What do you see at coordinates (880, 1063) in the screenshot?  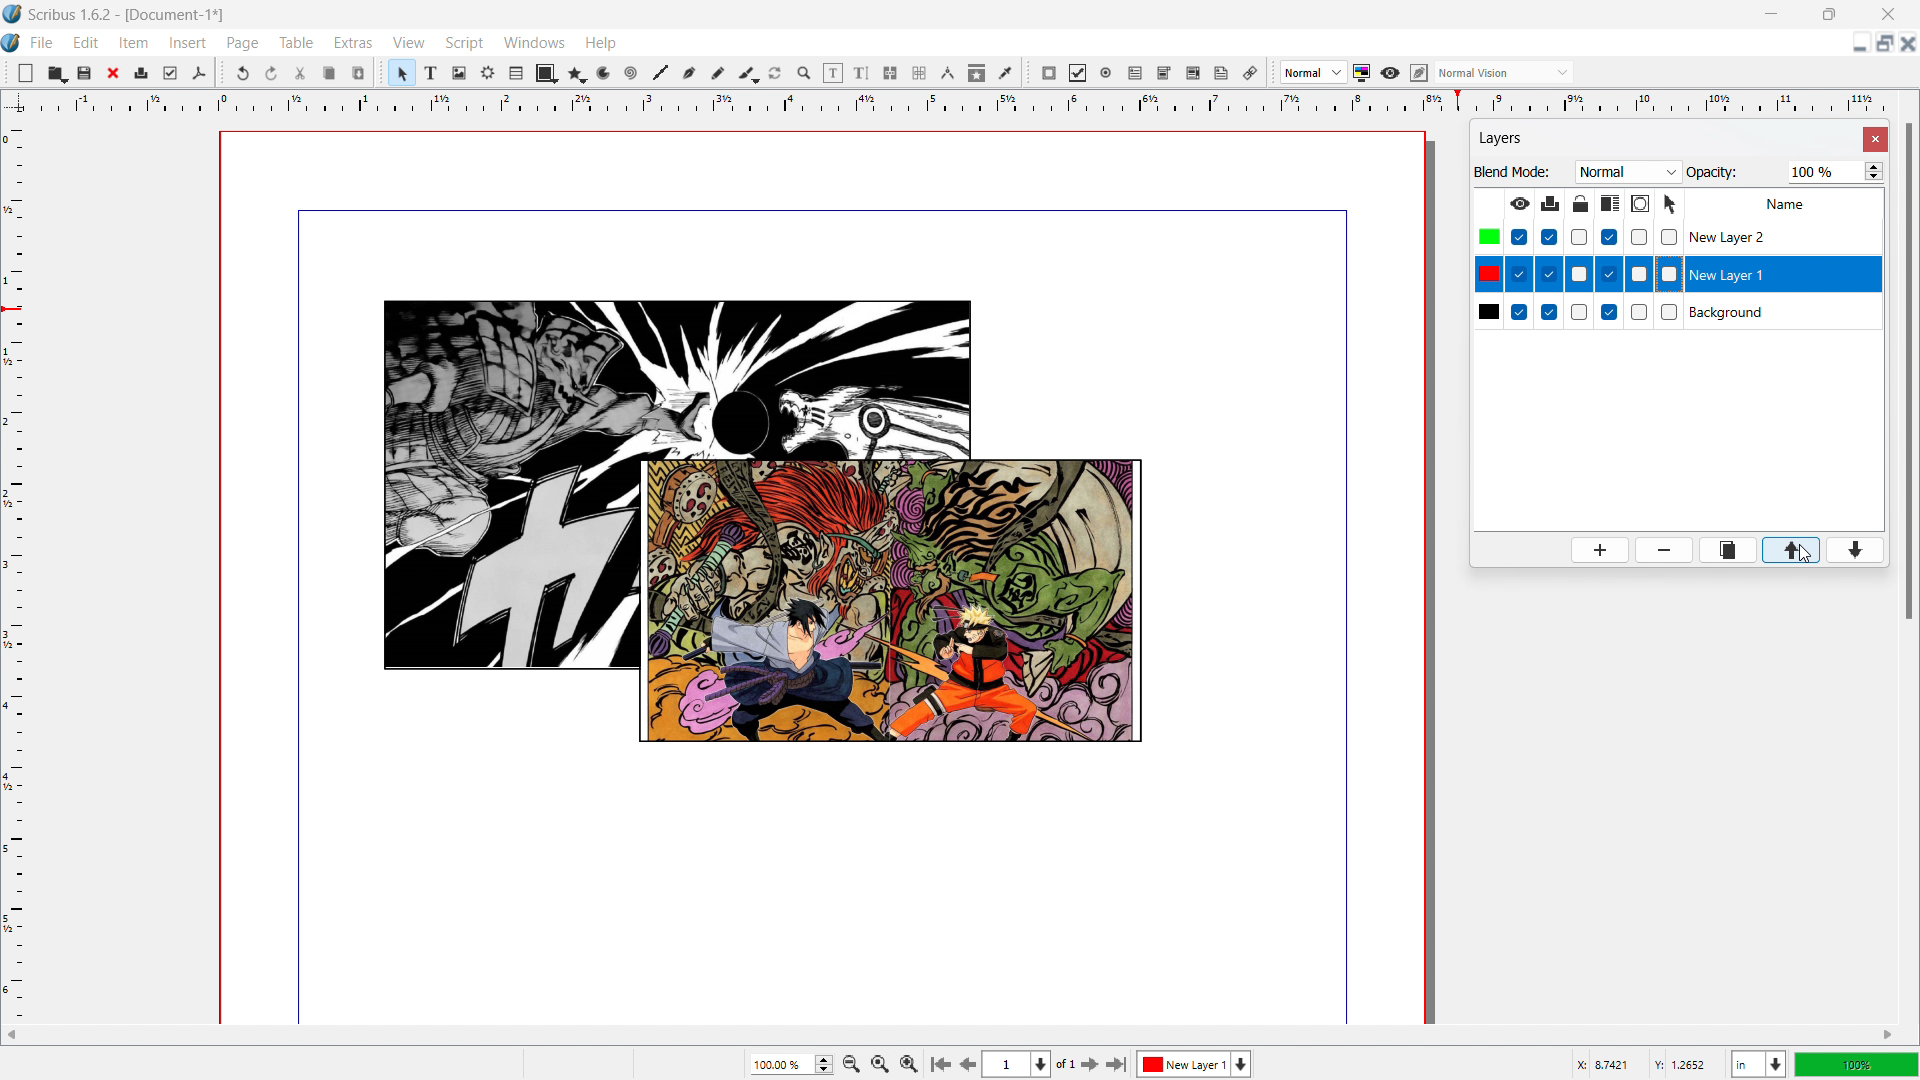 I see `zoom to 1005` at bounding box center [880, 1063].